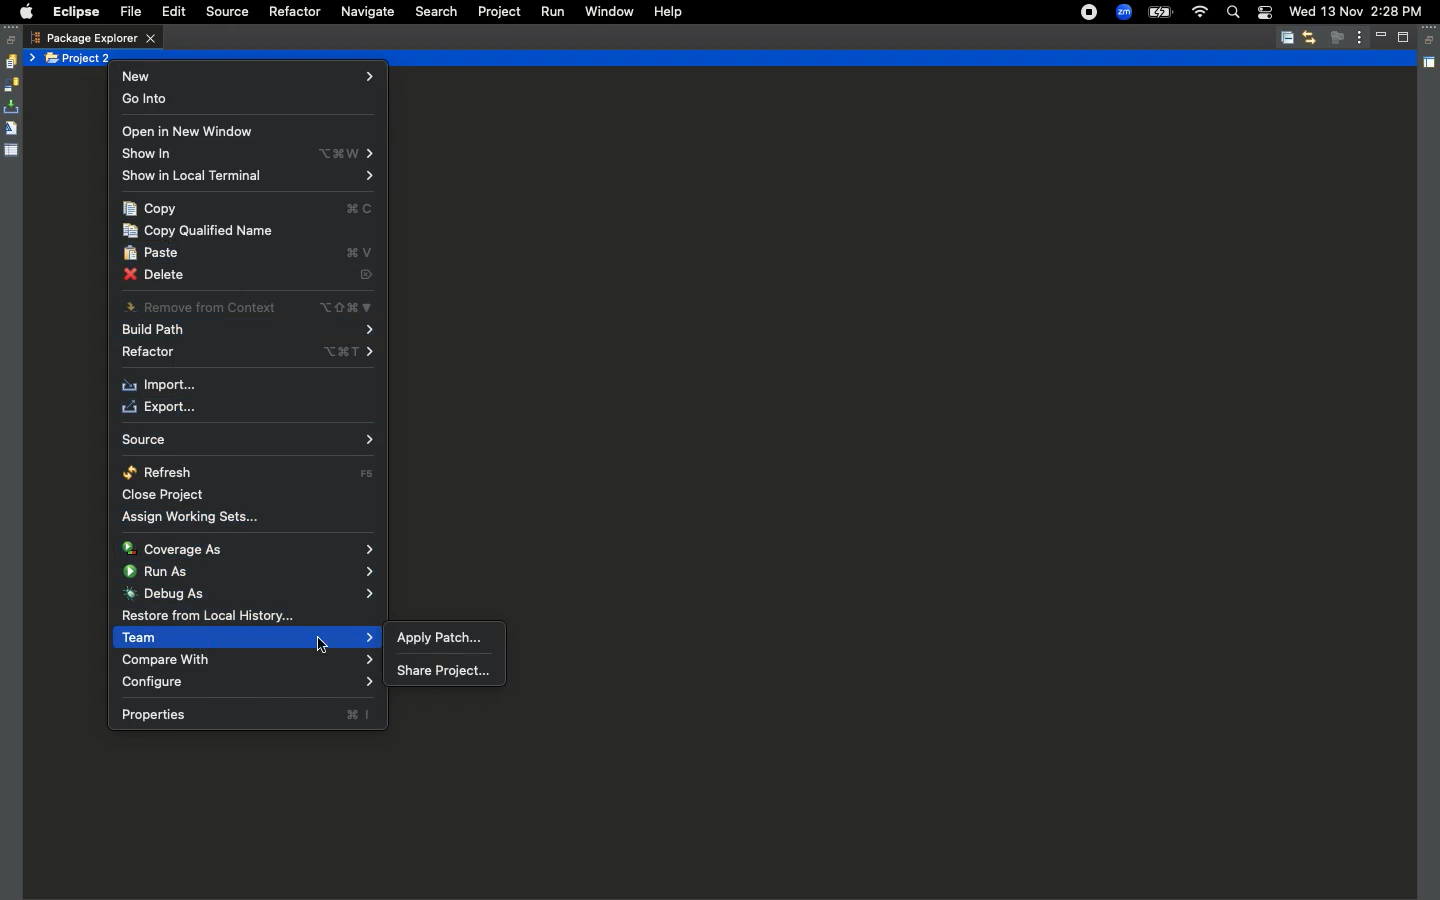  I want to click on Team, so click(247, 638).